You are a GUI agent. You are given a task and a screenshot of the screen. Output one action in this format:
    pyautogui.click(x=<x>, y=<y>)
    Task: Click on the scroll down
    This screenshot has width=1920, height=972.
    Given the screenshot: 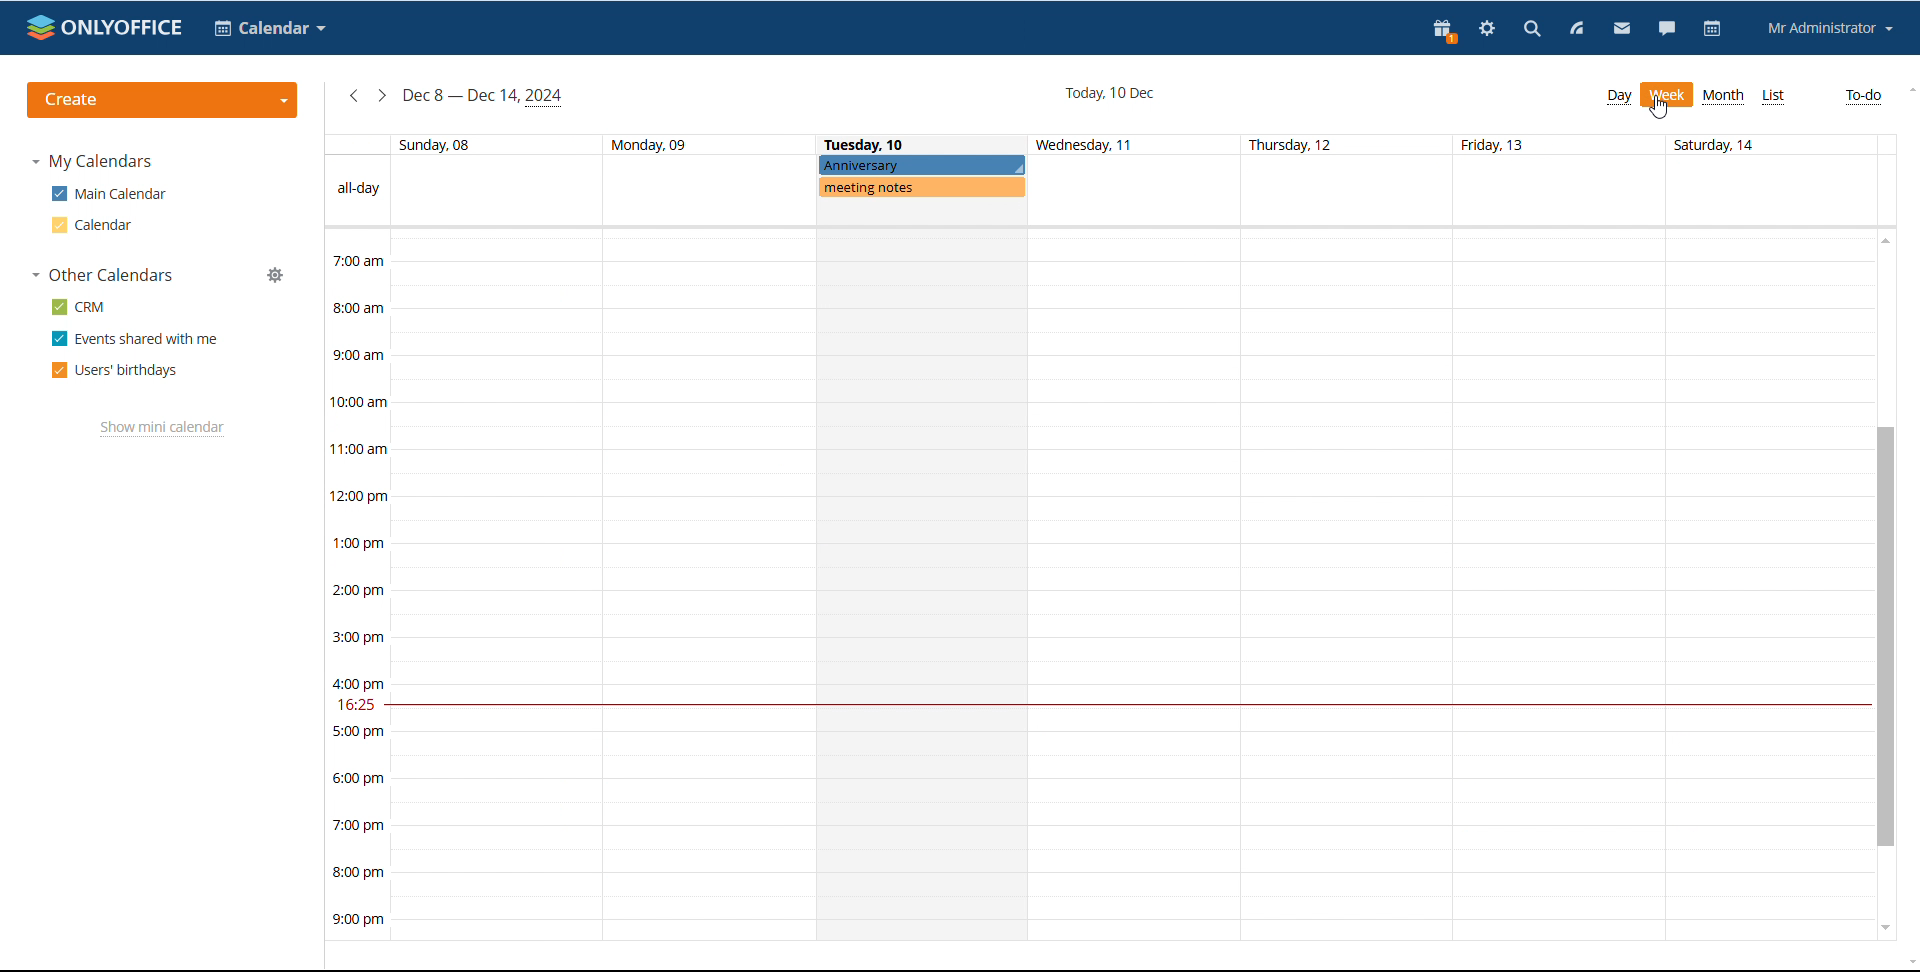 What is the action you would take?
    pyautogui.click(x=1886, y=928)
    